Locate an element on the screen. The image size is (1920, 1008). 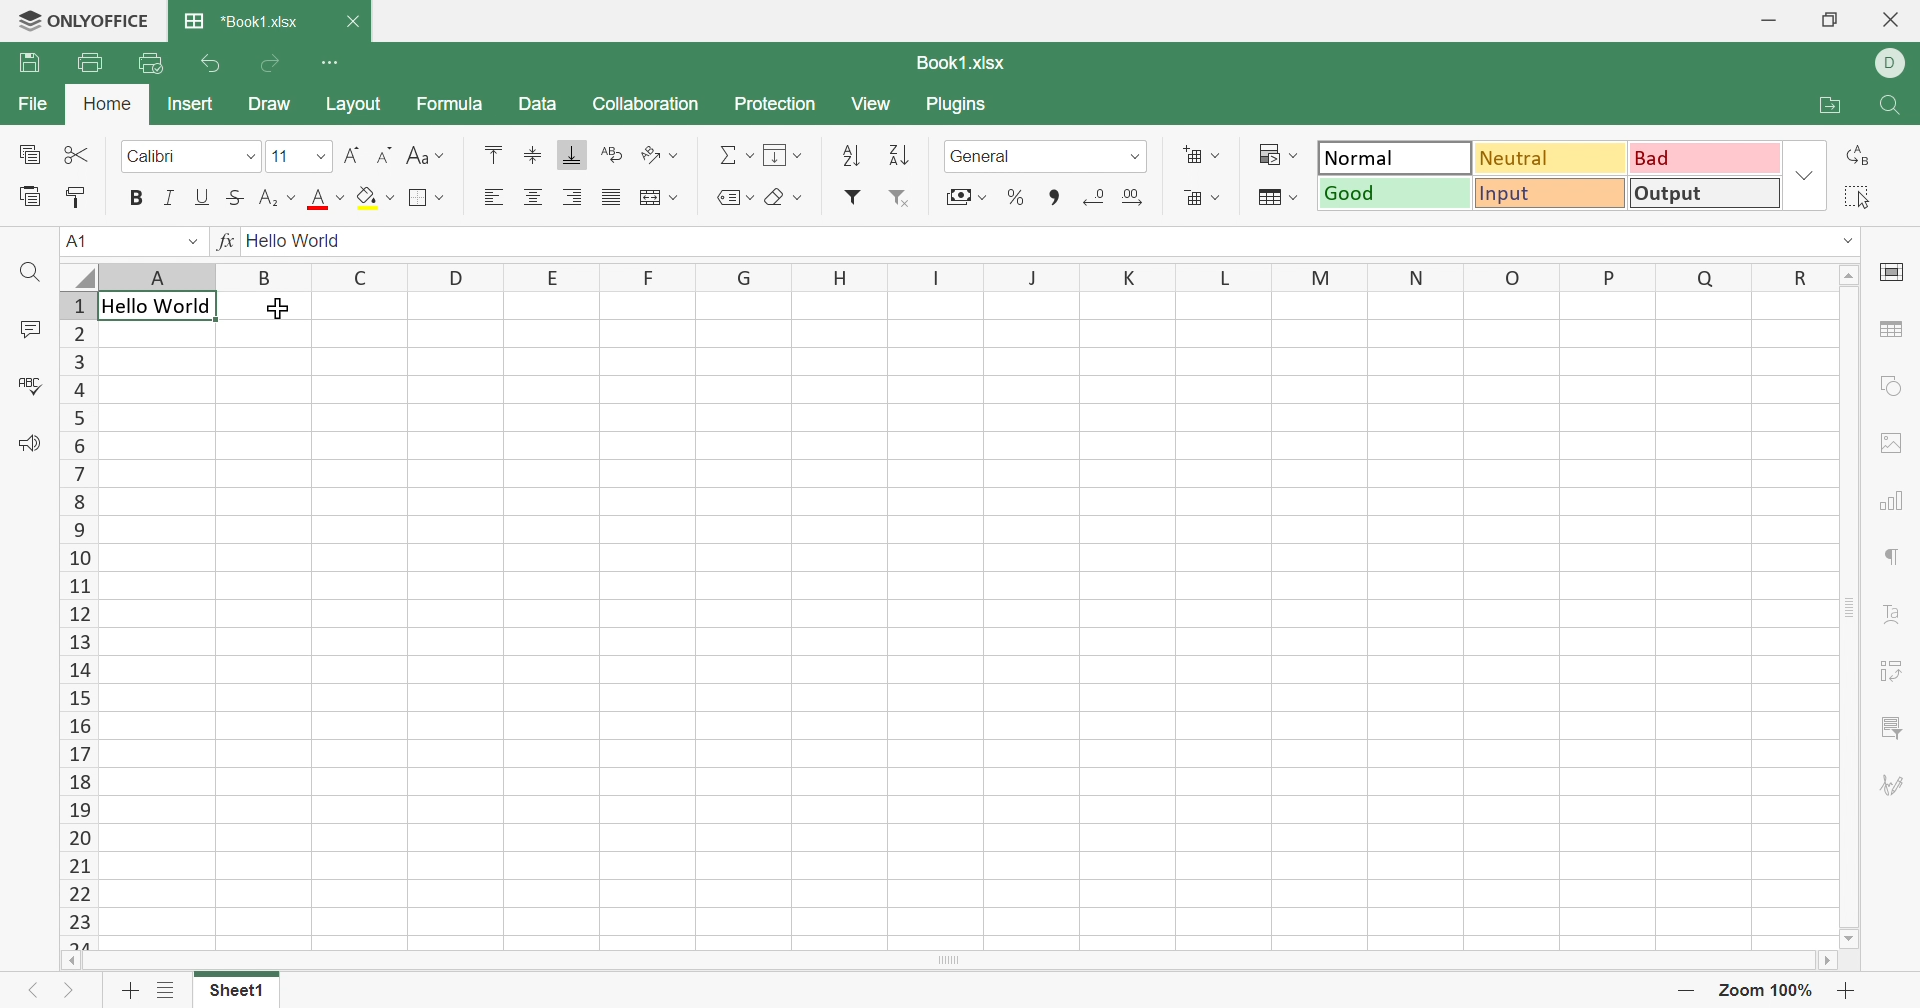
Delete cells is located at coordinates (1203, 197).